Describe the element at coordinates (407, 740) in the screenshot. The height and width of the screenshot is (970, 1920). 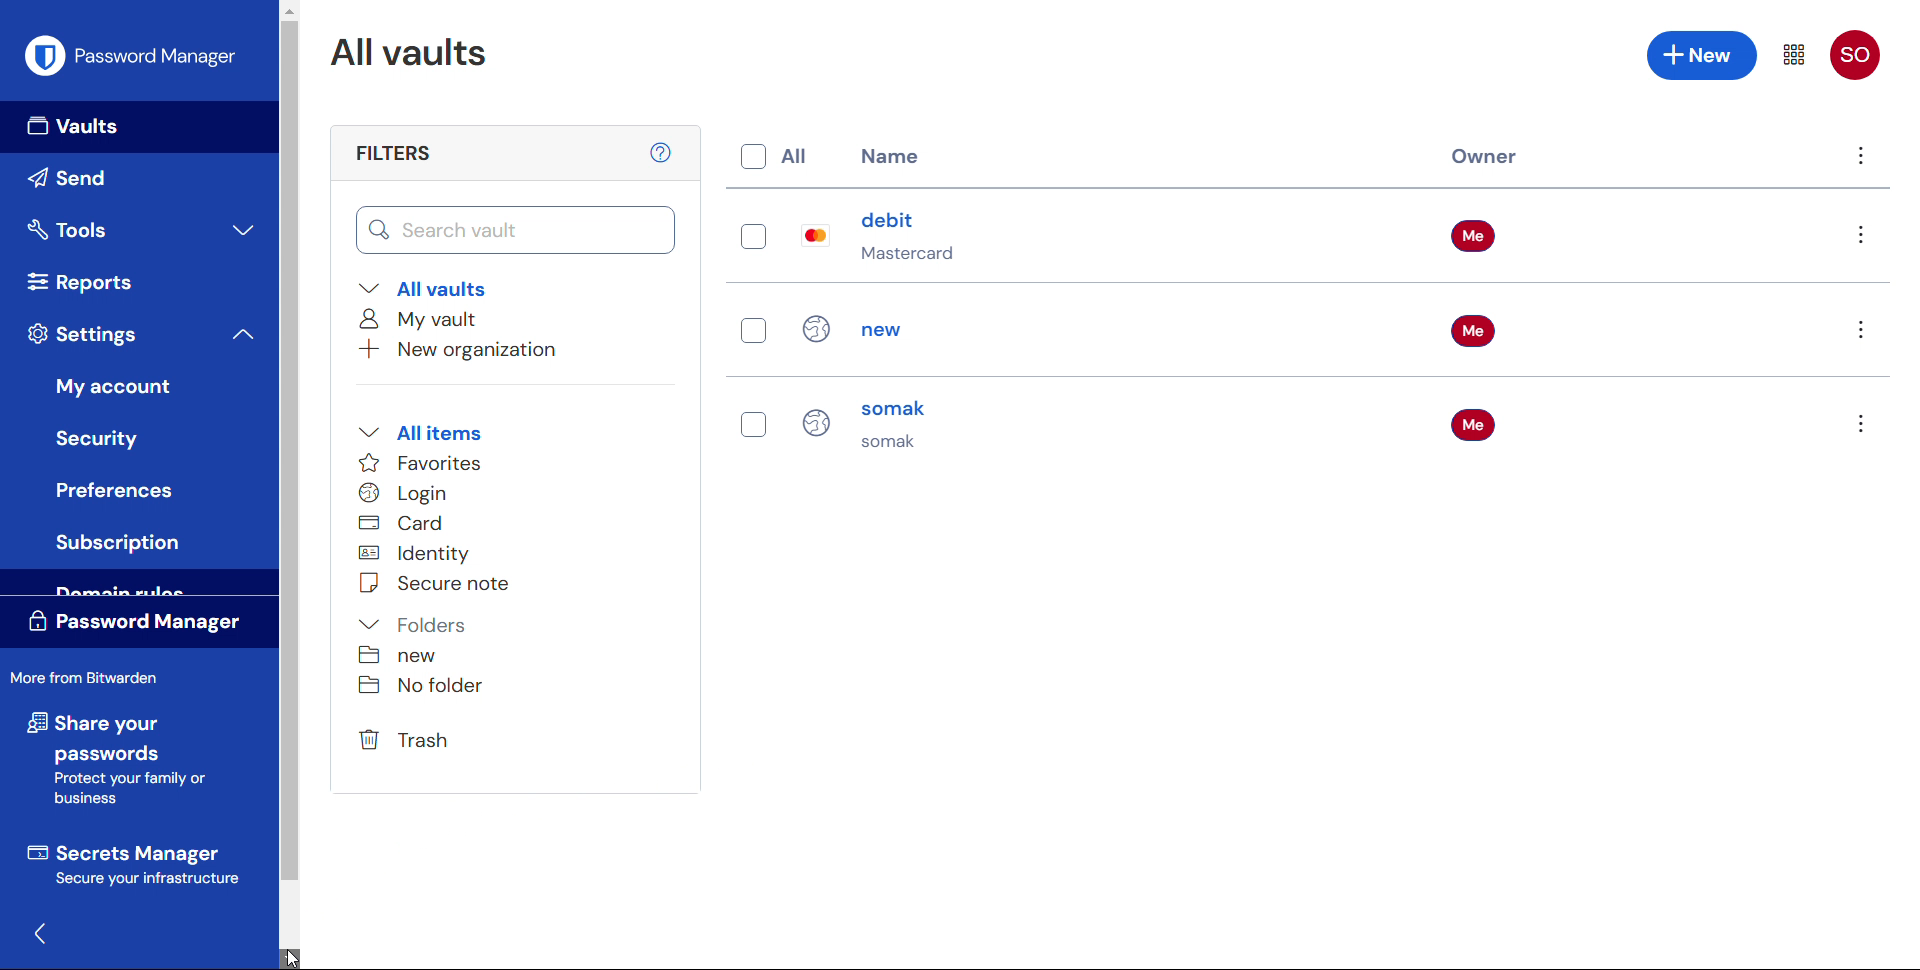
I see `trash ` at that location.